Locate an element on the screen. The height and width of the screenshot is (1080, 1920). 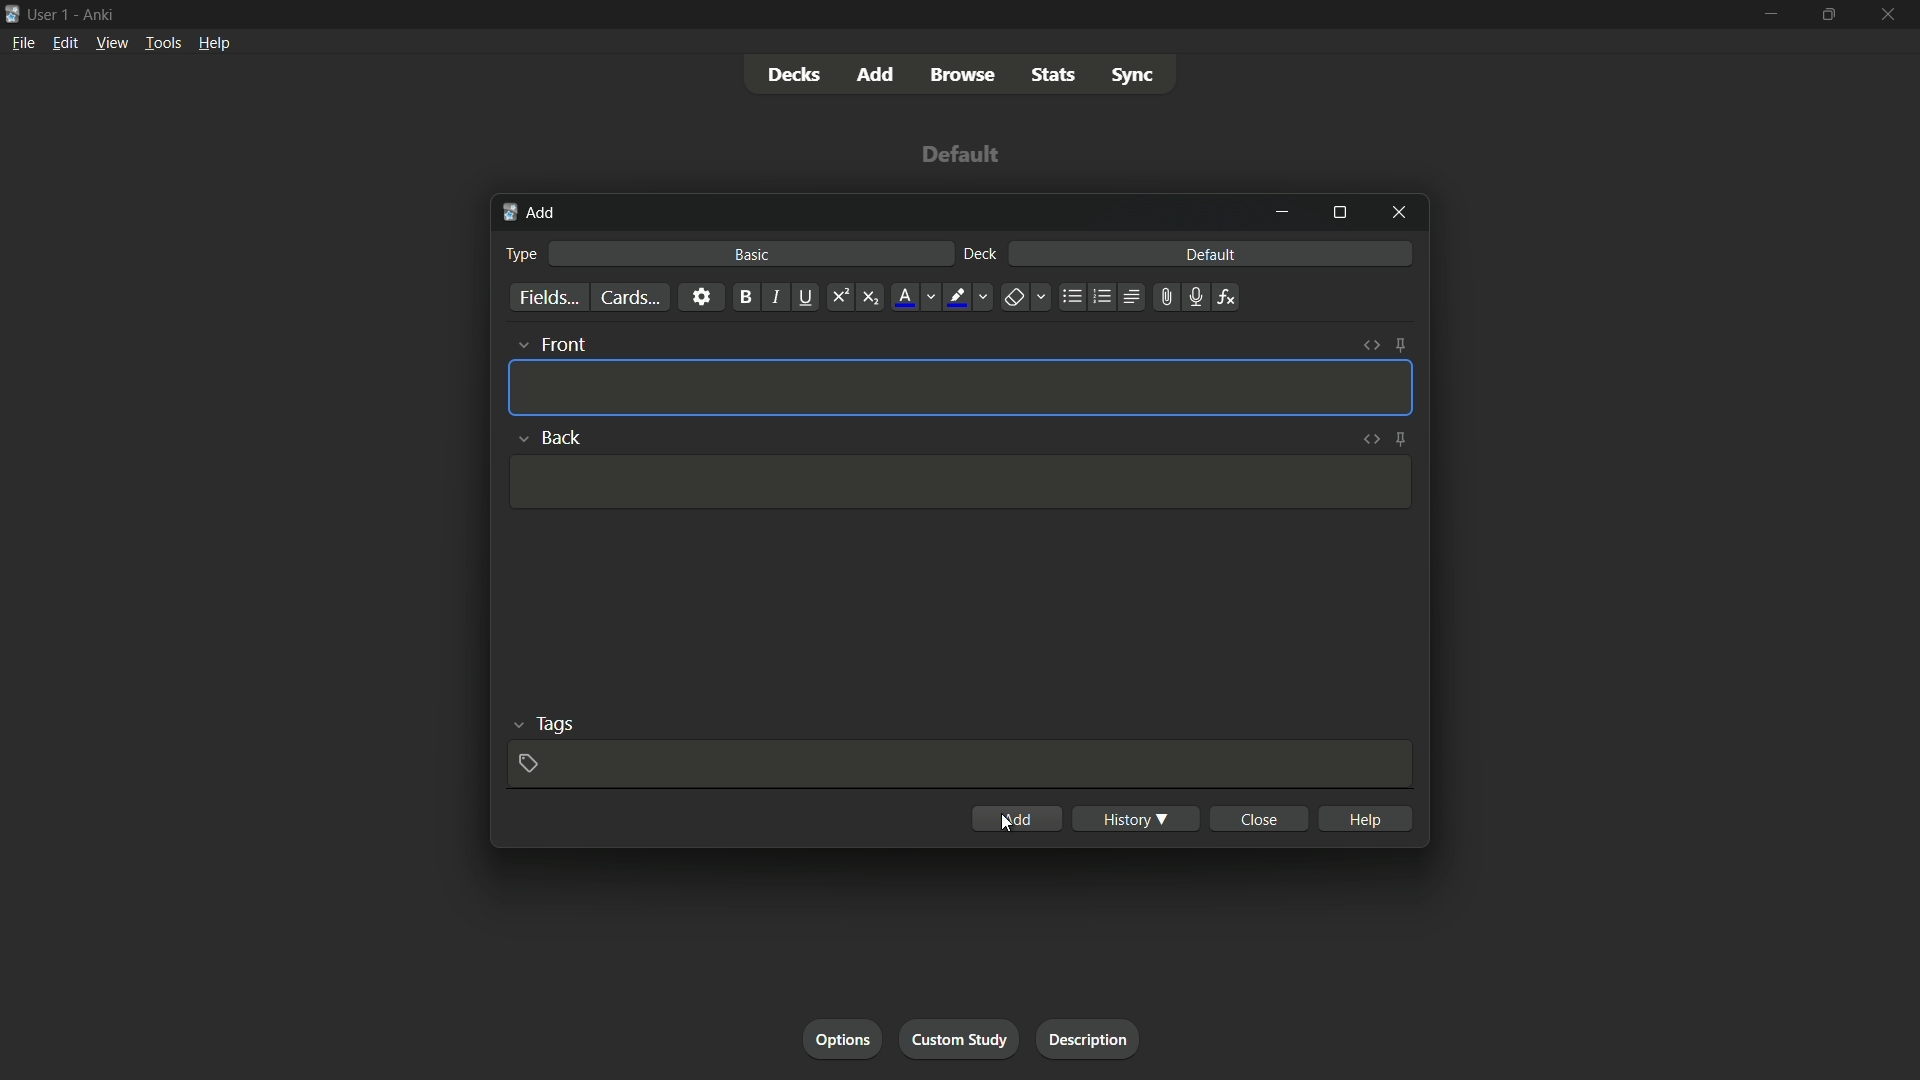
record audio is located at coordinates (1197, 296).